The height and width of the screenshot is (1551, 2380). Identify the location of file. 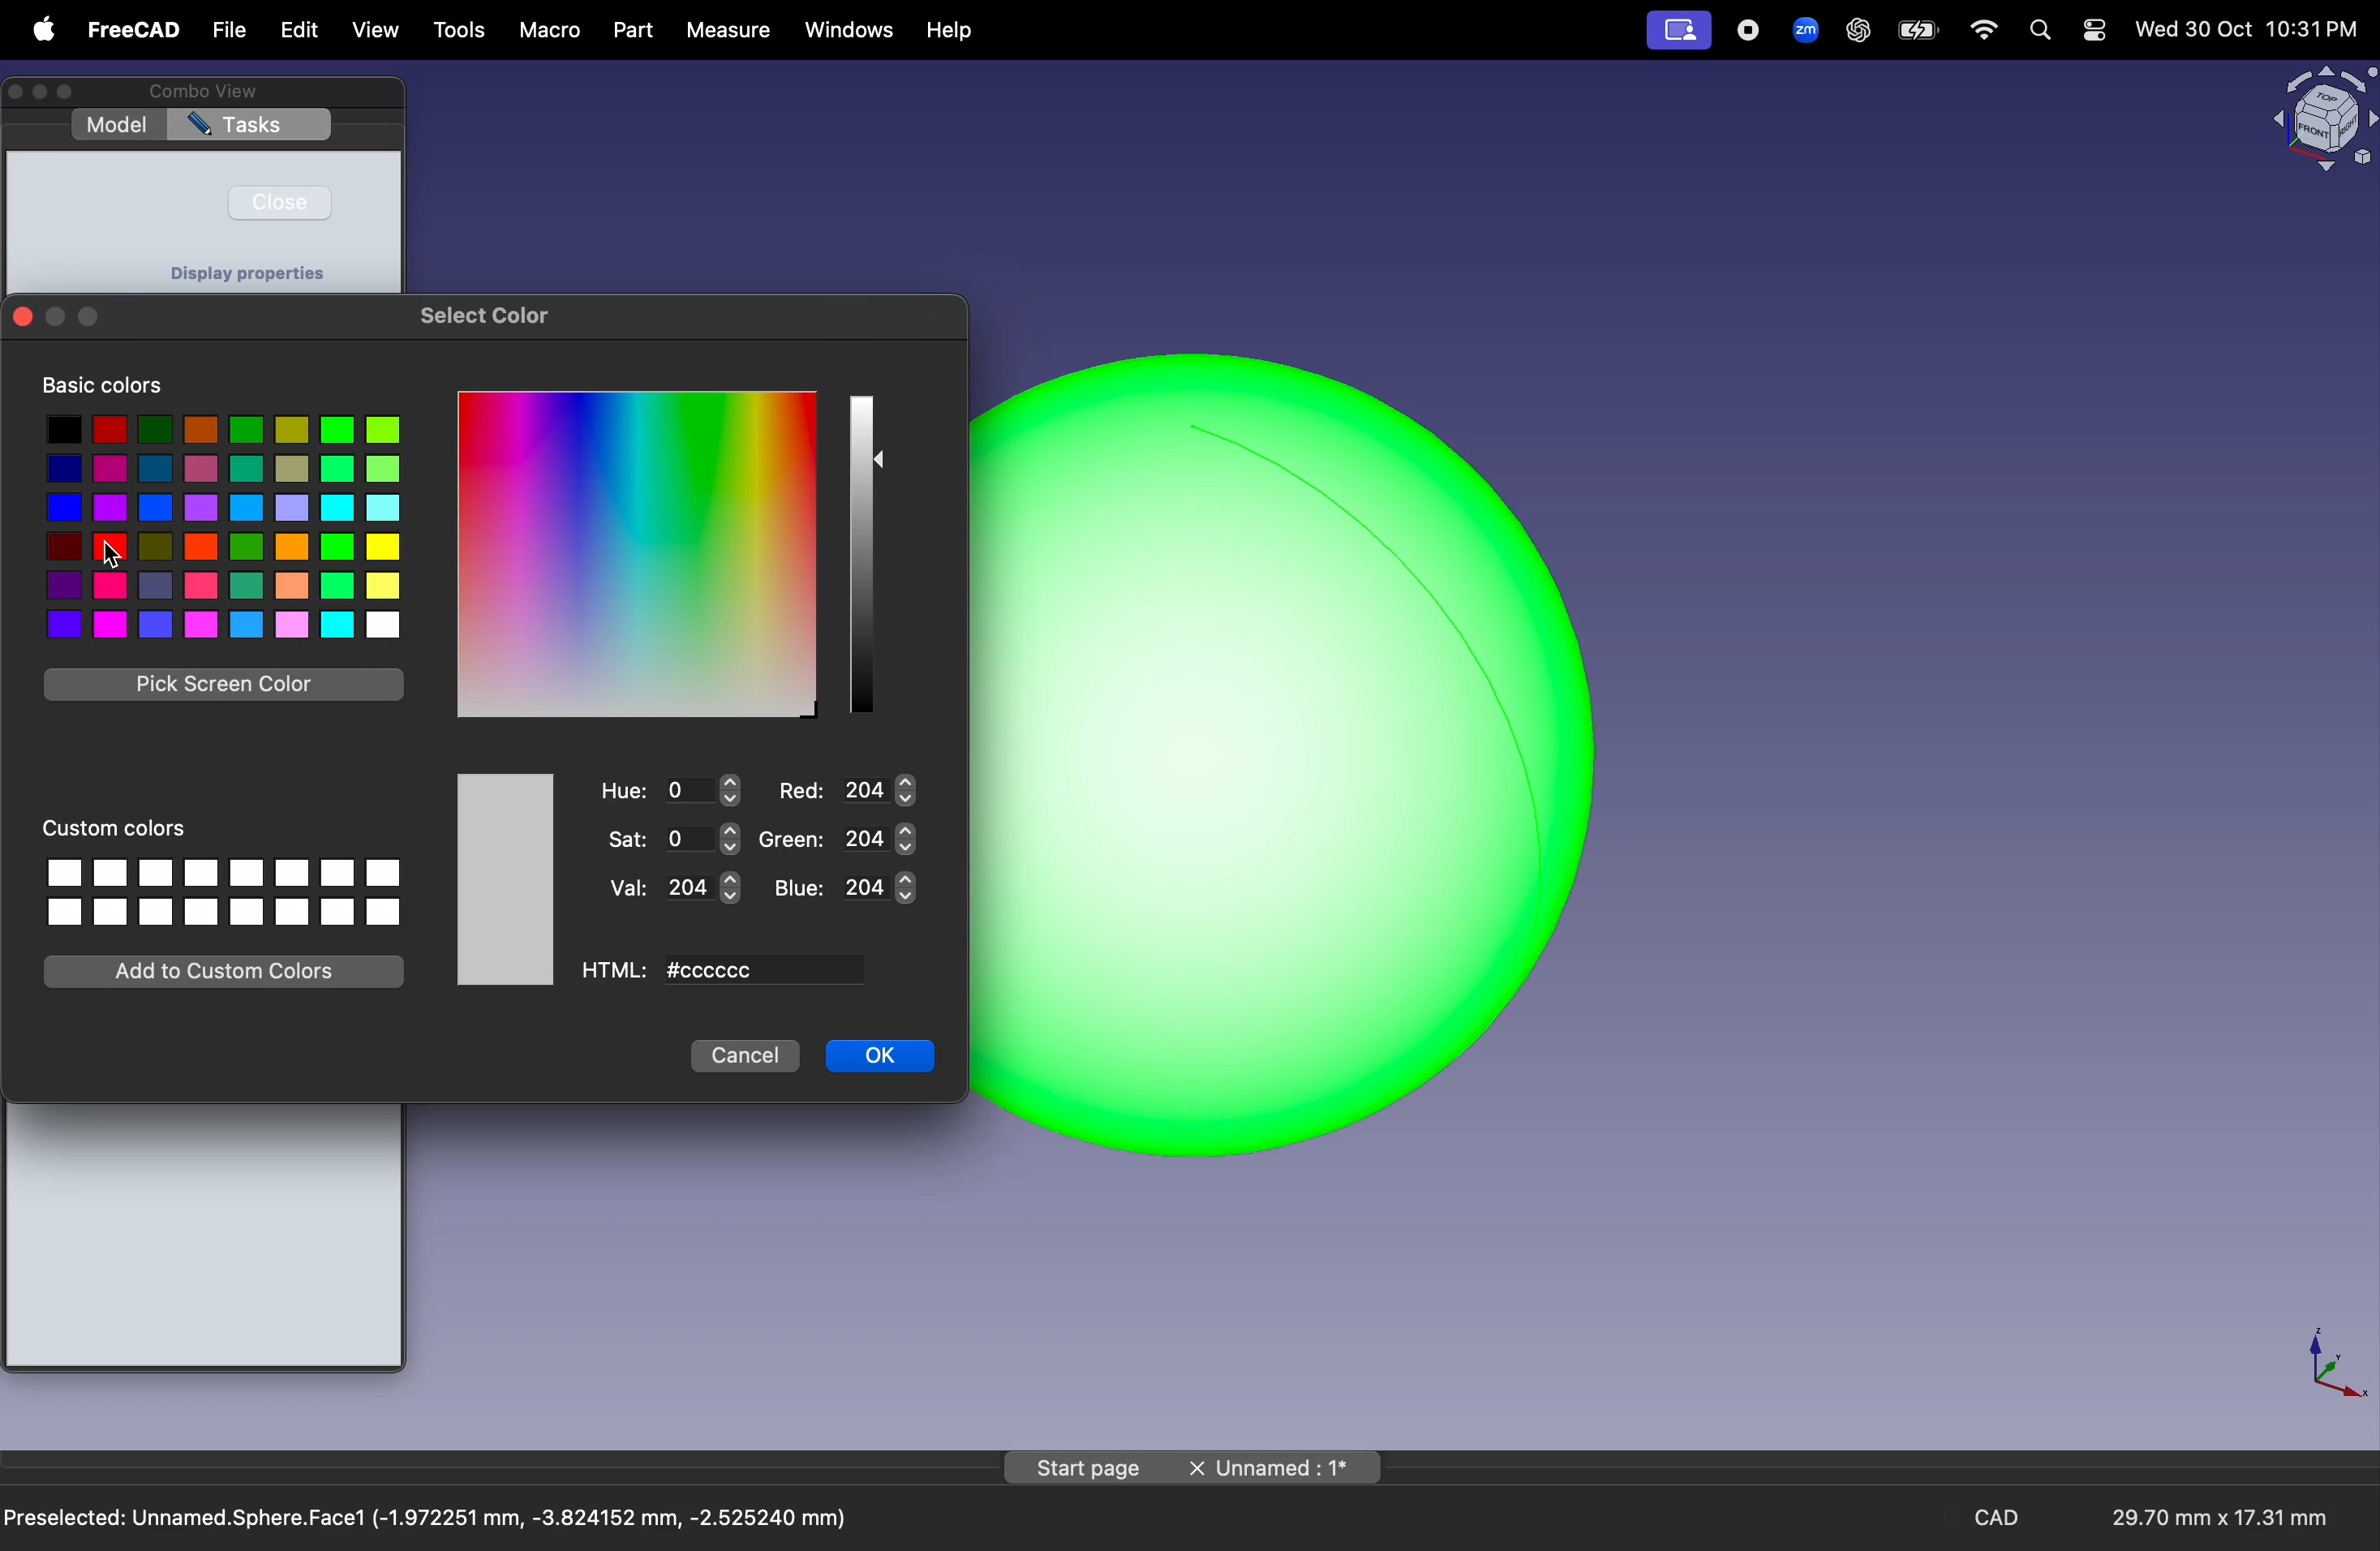
(230, 31).